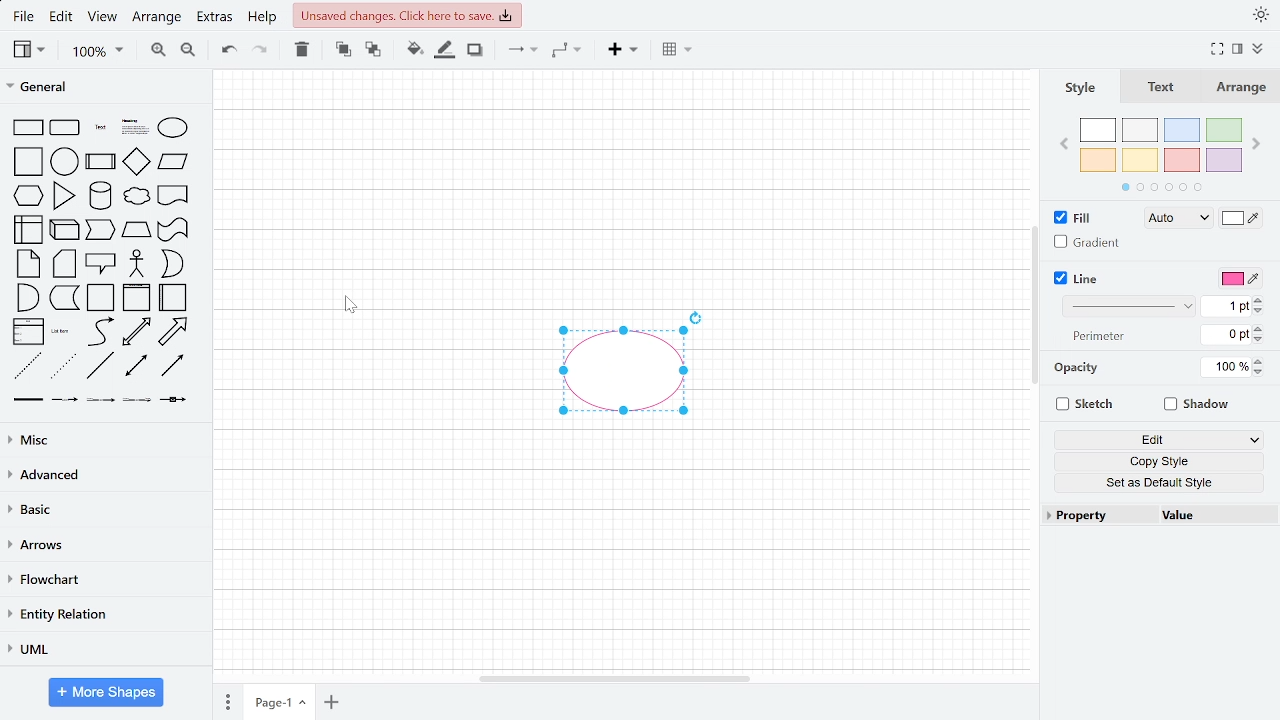 The image size is (1280, 720). Describe the element at coordinates (301, 51) in the screenshot. I see `delete` at that location.